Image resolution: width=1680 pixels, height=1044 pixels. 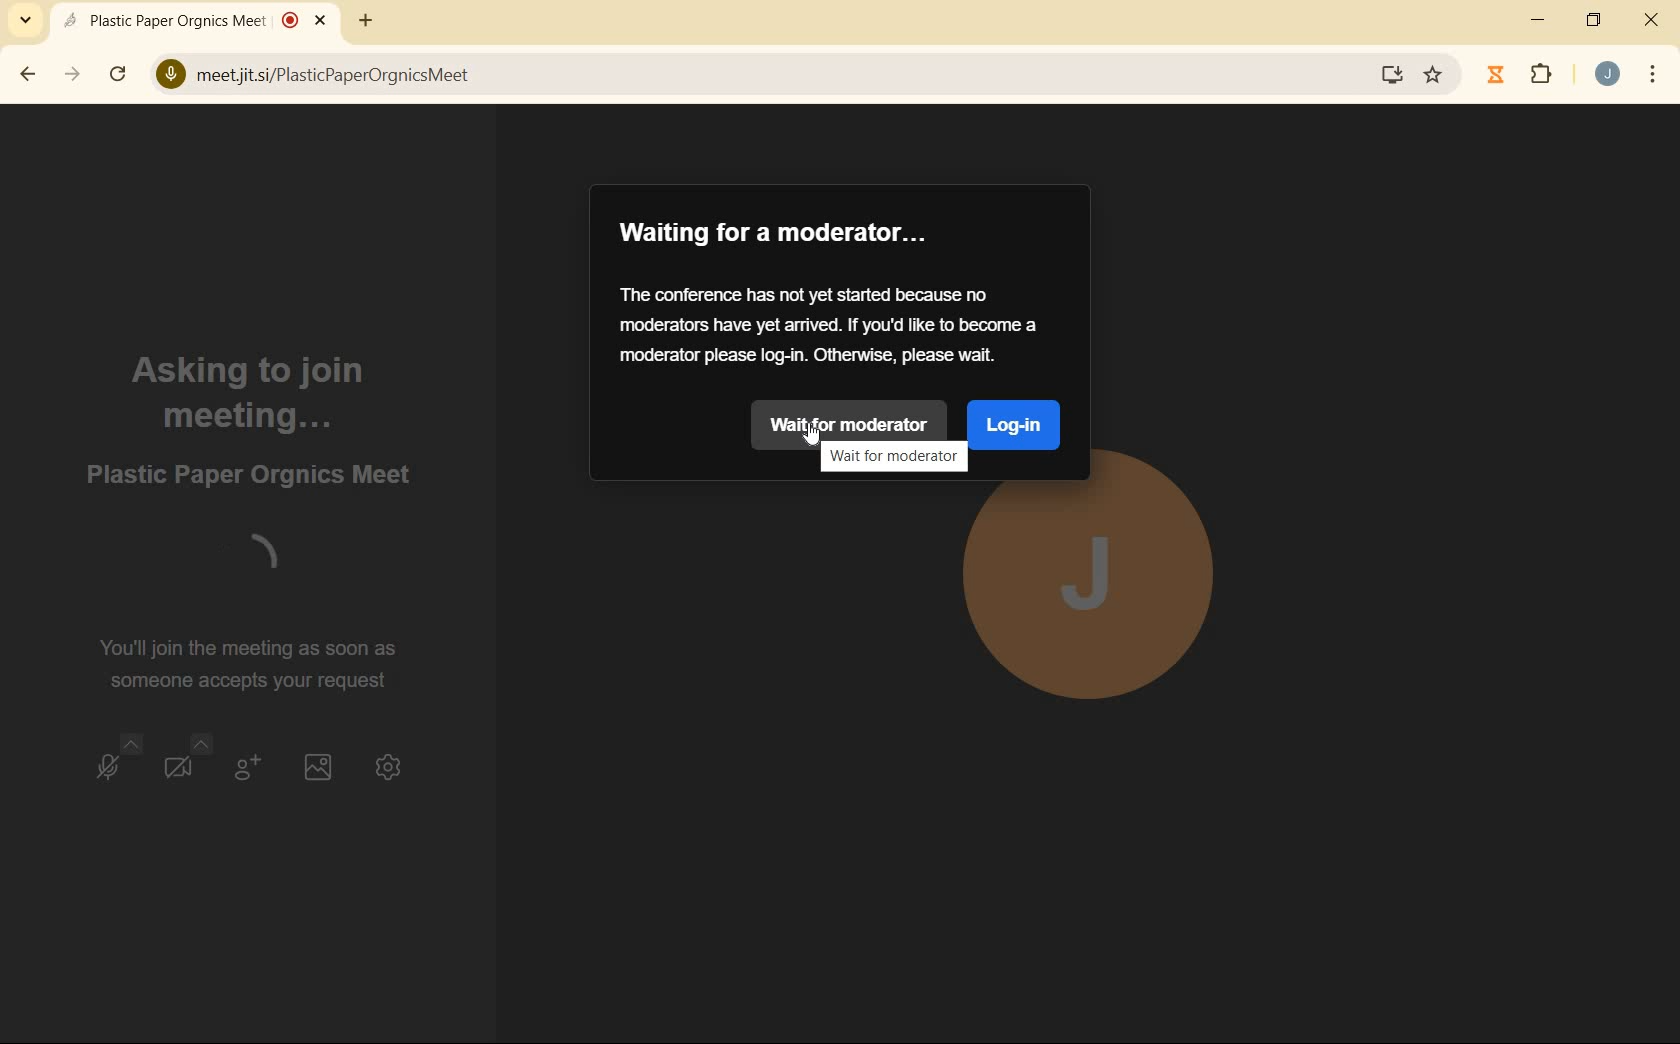 I want to click on microphone, so click(x=116, y=764).